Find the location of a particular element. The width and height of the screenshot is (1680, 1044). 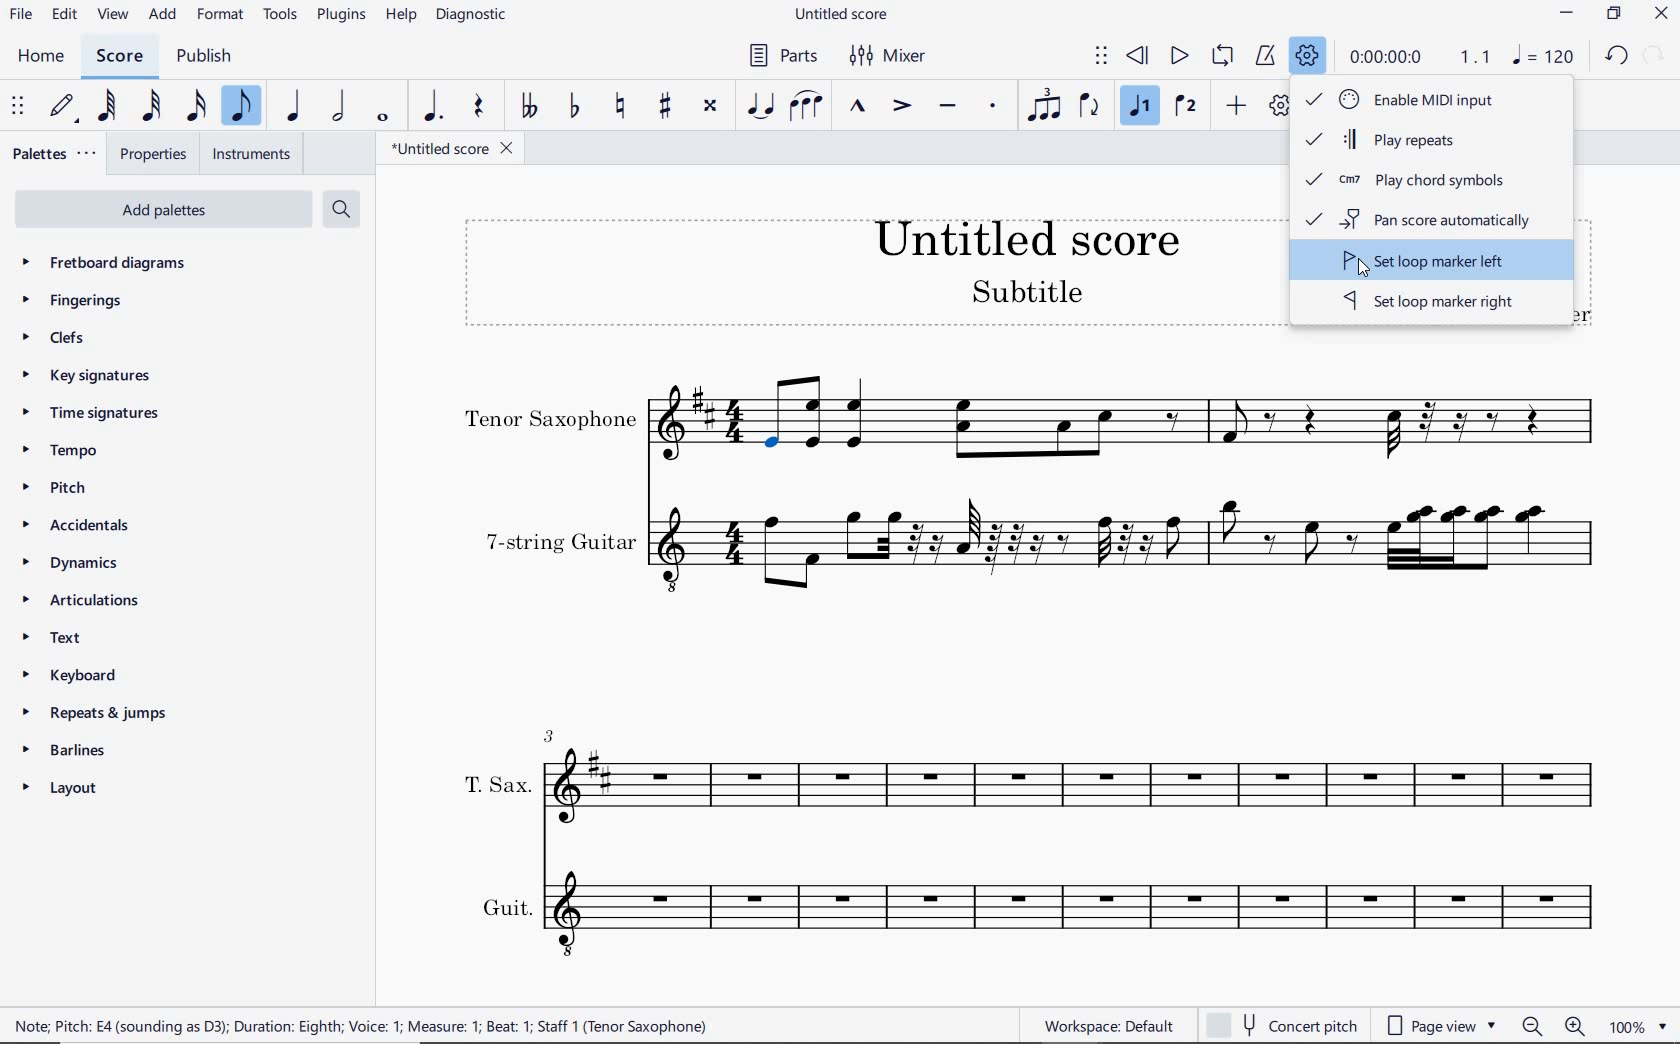

CLOSE is located at coordinates (1660, 16).